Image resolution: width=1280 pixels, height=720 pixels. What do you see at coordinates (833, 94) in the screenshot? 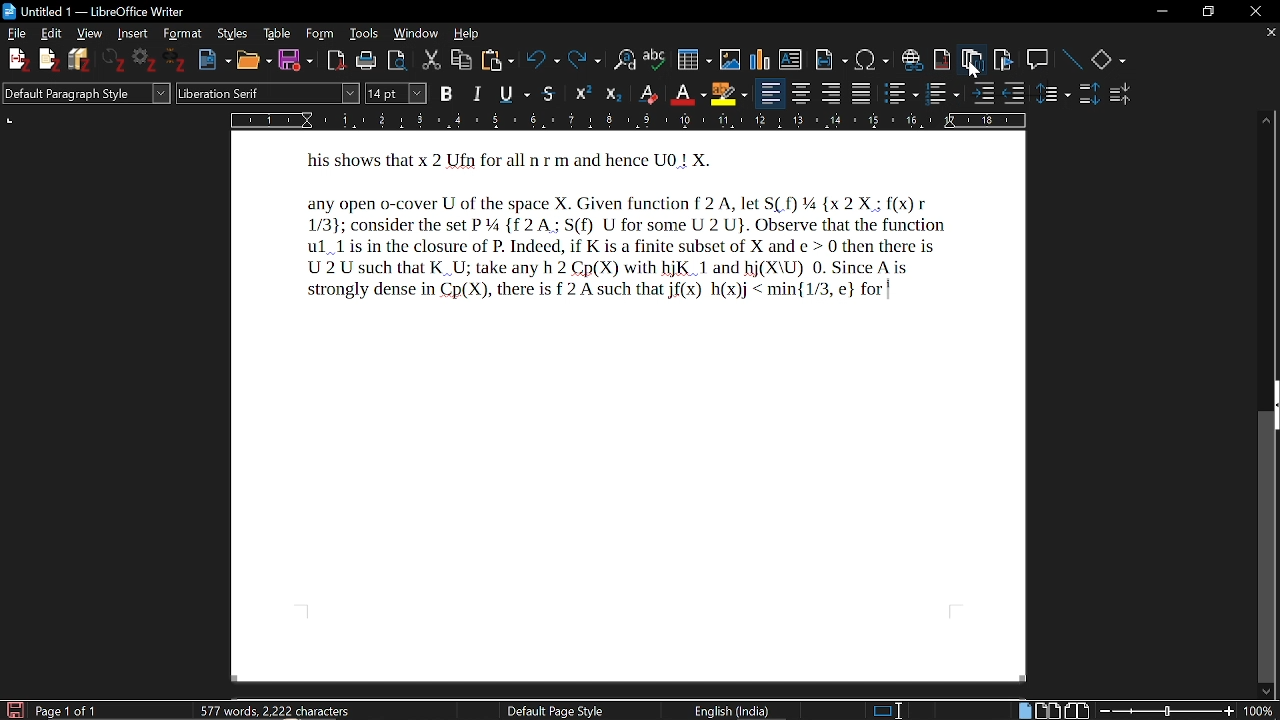
I see `Align left` at bounding box center [833, 94].